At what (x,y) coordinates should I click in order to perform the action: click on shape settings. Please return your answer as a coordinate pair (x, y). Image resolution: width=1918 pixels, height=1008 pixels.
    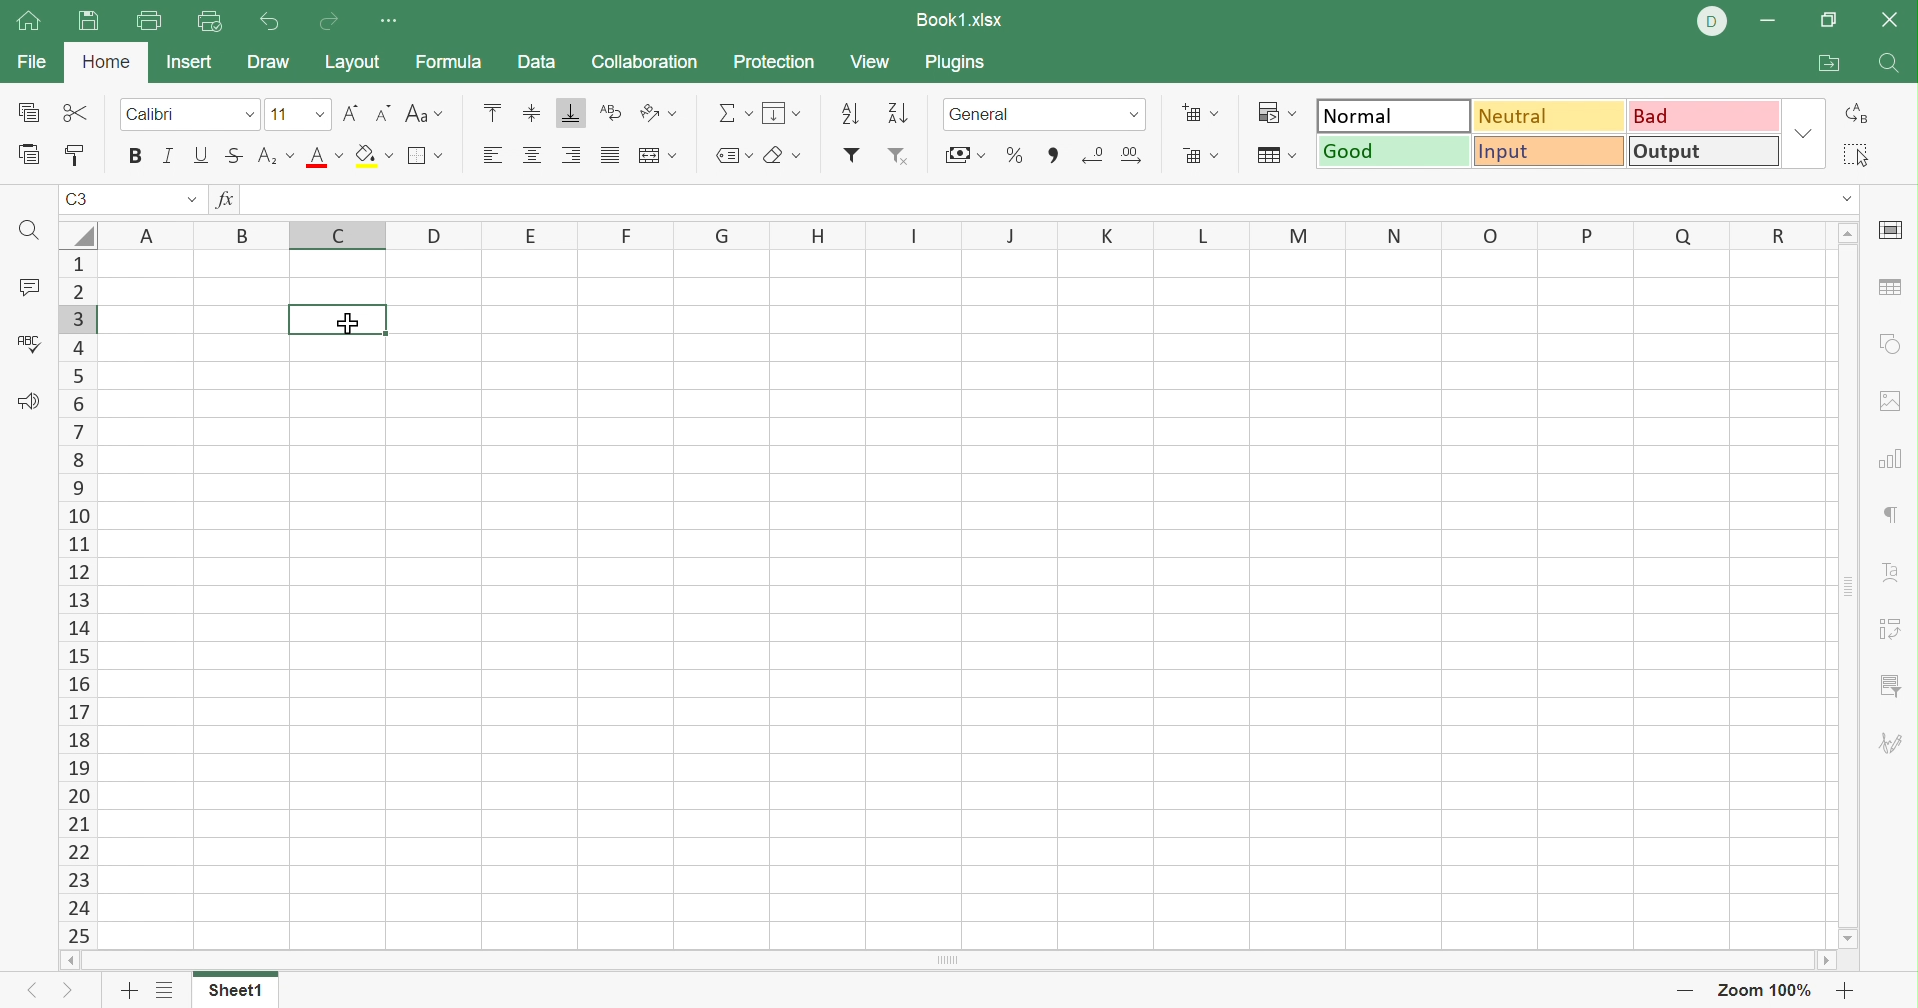
    Looking at the image, I should click on (1891, 345).